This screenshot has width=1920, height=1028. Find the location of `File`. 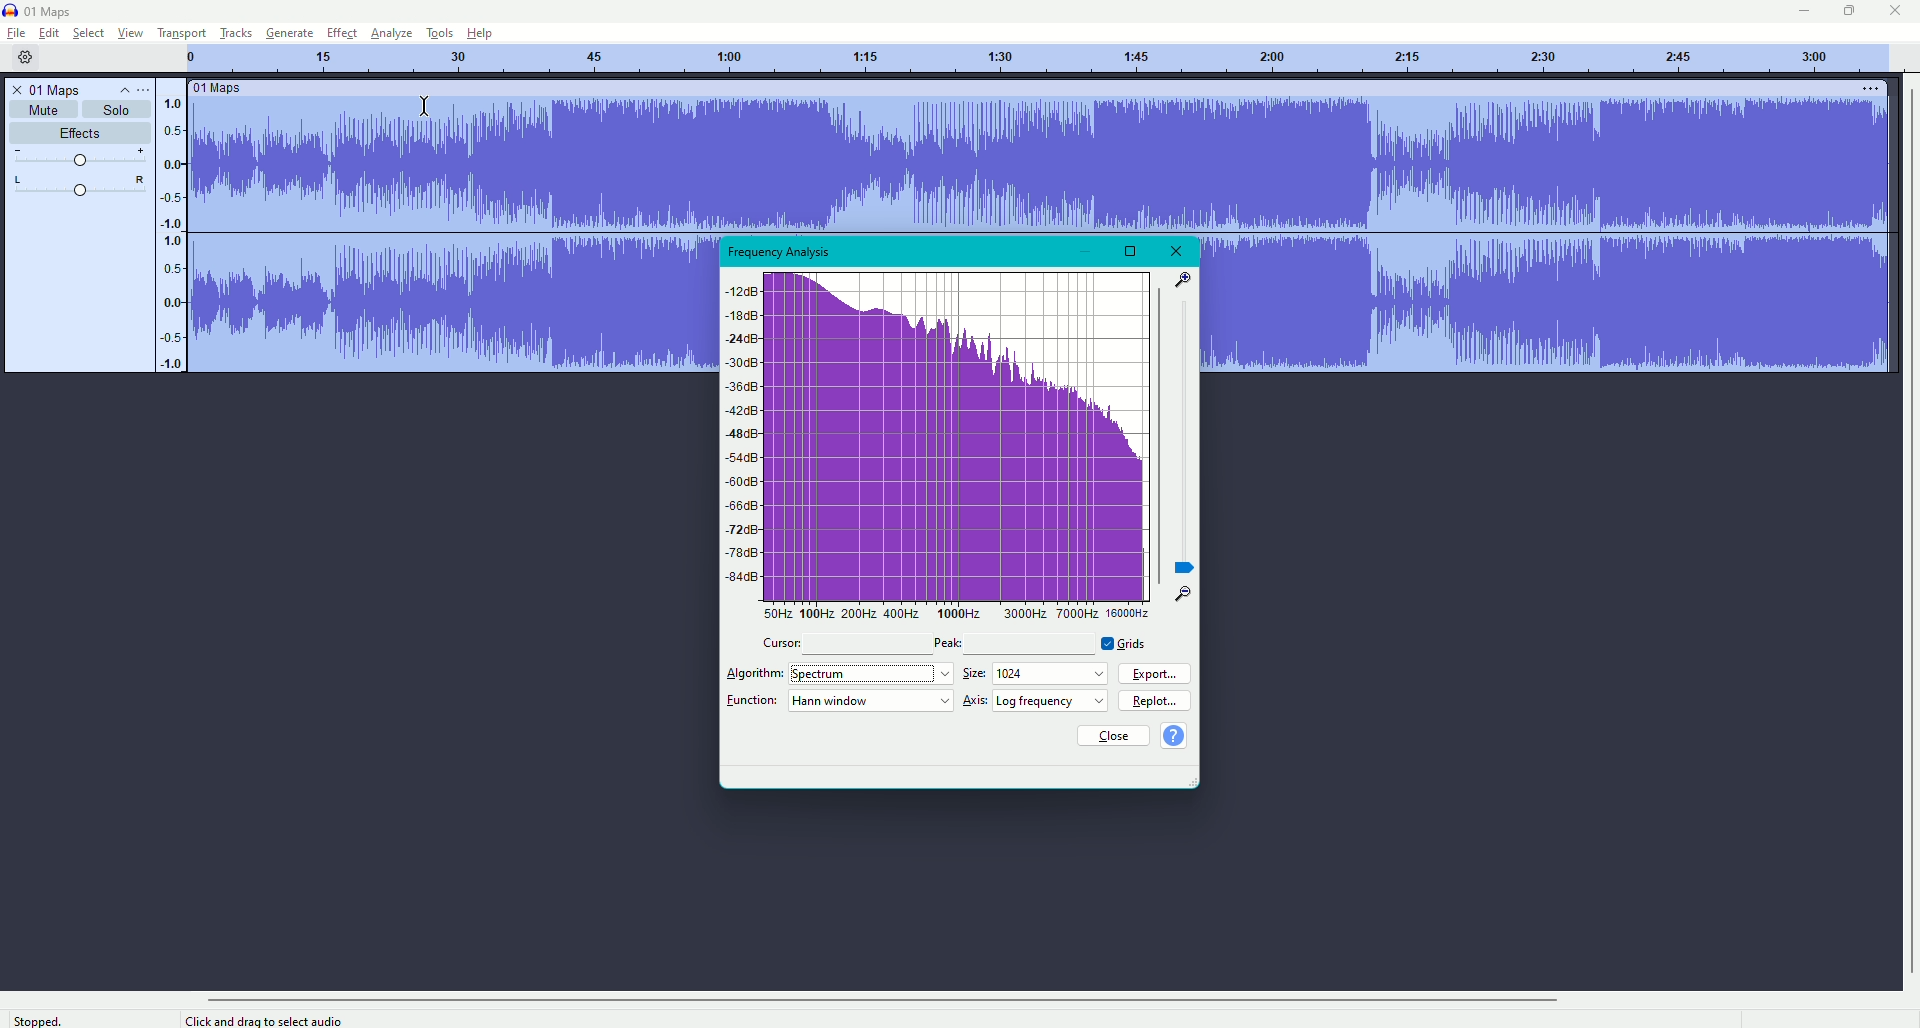

File is located at coordinates (16, 34).